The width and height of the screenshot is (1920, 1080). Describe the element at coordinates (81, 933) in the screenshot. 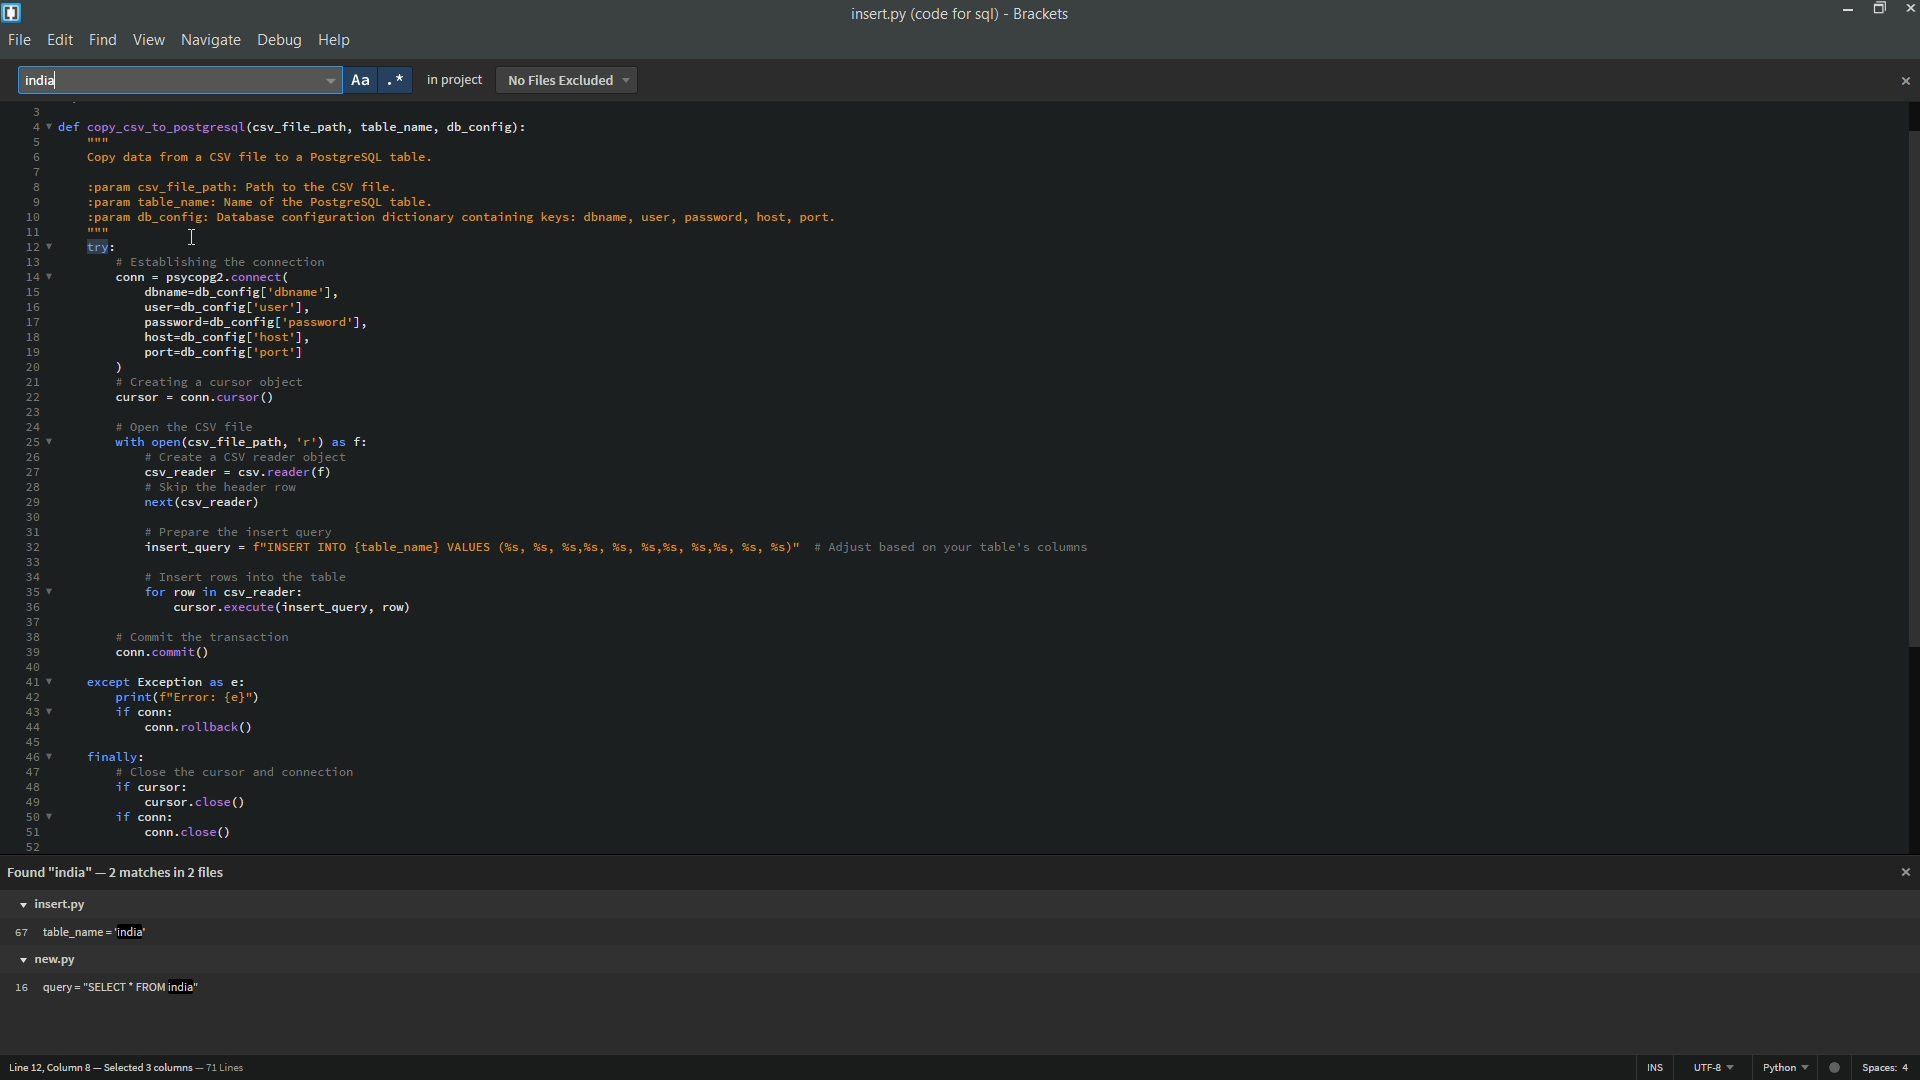

I see `text position` at that location.